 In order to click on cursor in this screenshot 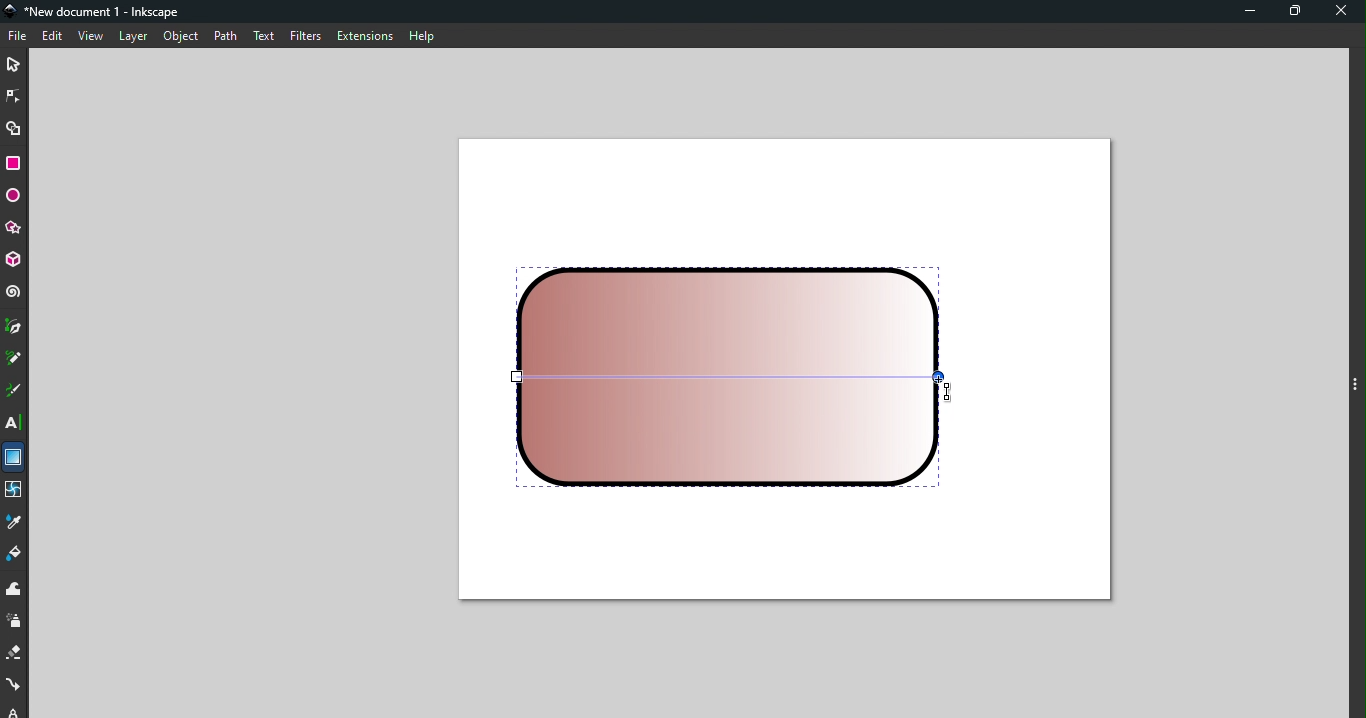, I will do `click(948, 393)`.